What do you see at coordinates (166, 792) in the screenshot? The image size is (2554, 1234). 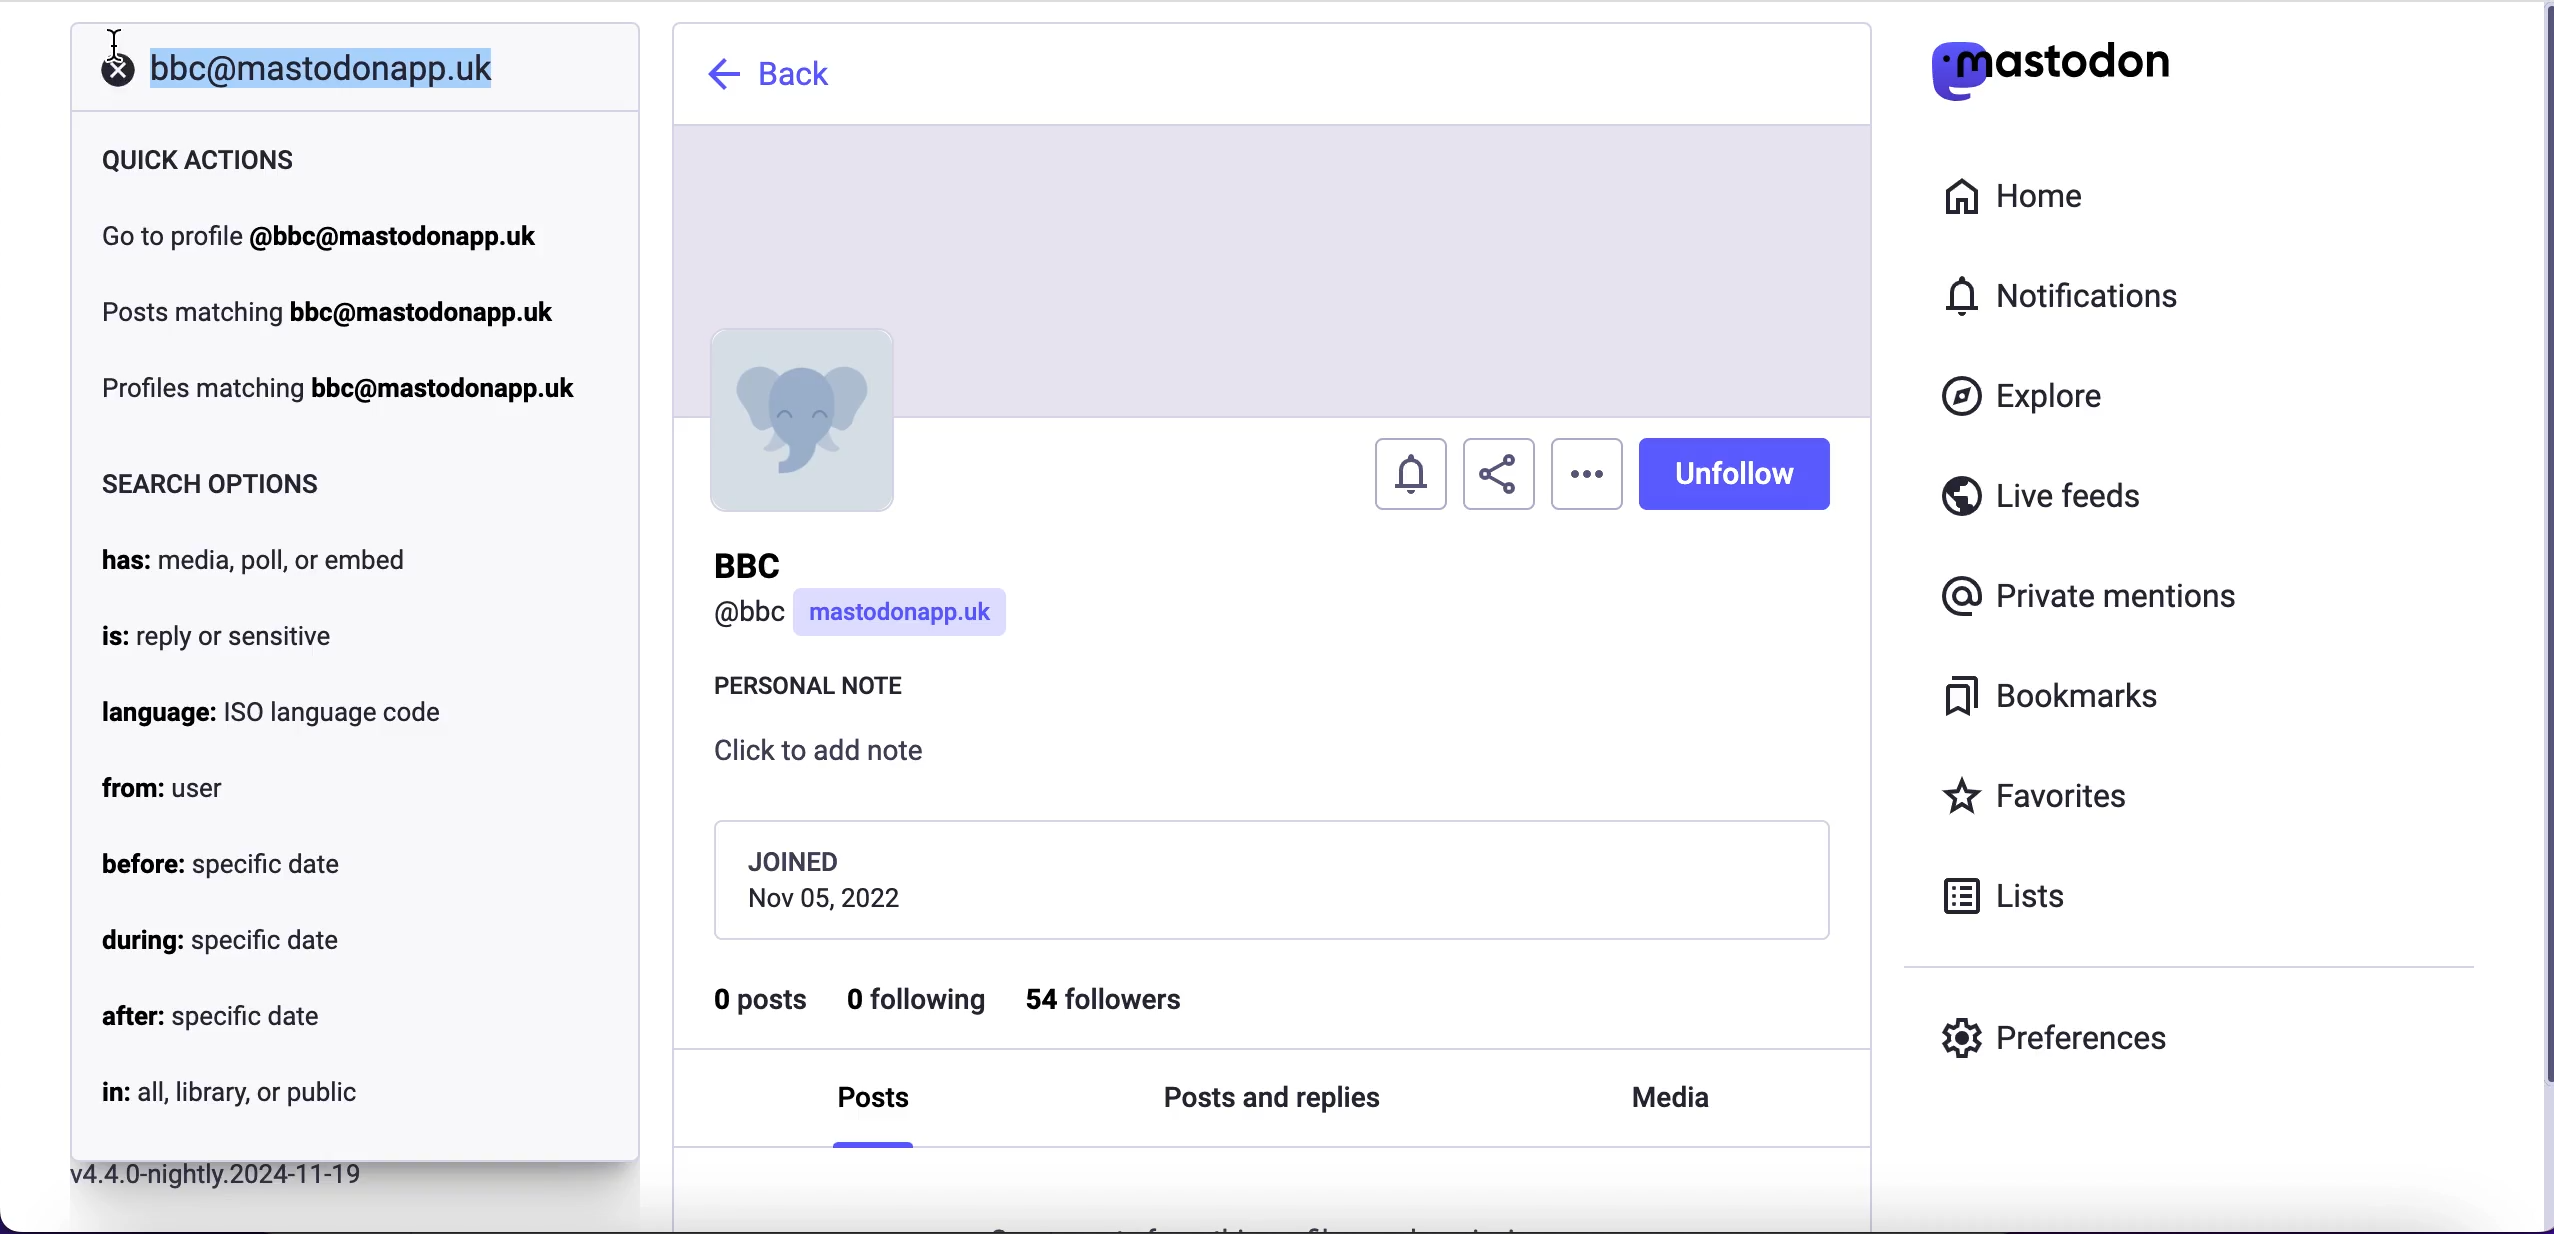 I see `from: user` at bounding box center [166, 792].